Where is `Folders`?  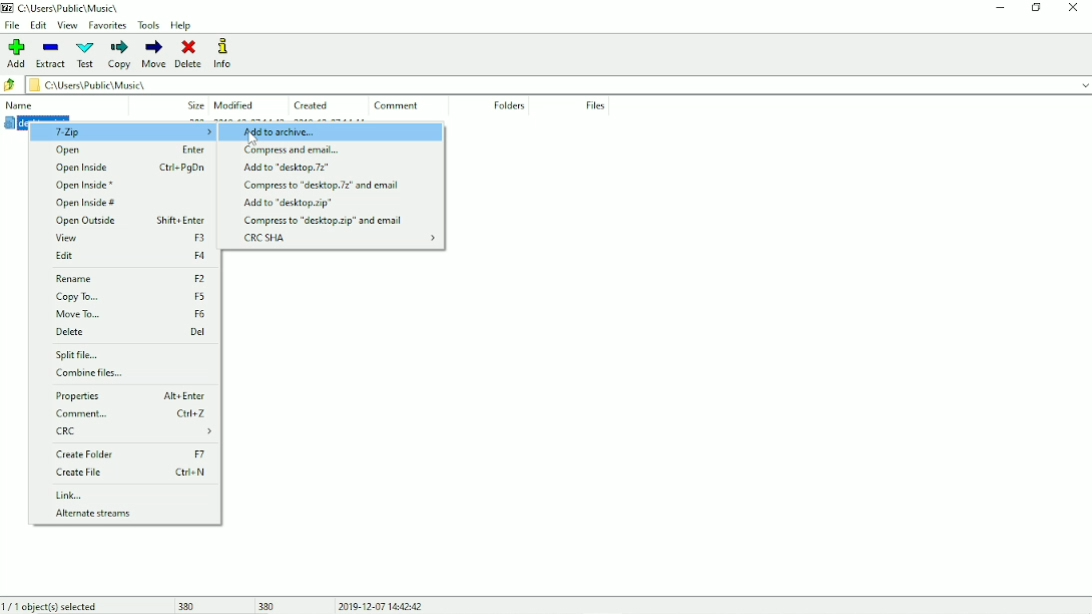
Folders is located at coordinates (510, 106).